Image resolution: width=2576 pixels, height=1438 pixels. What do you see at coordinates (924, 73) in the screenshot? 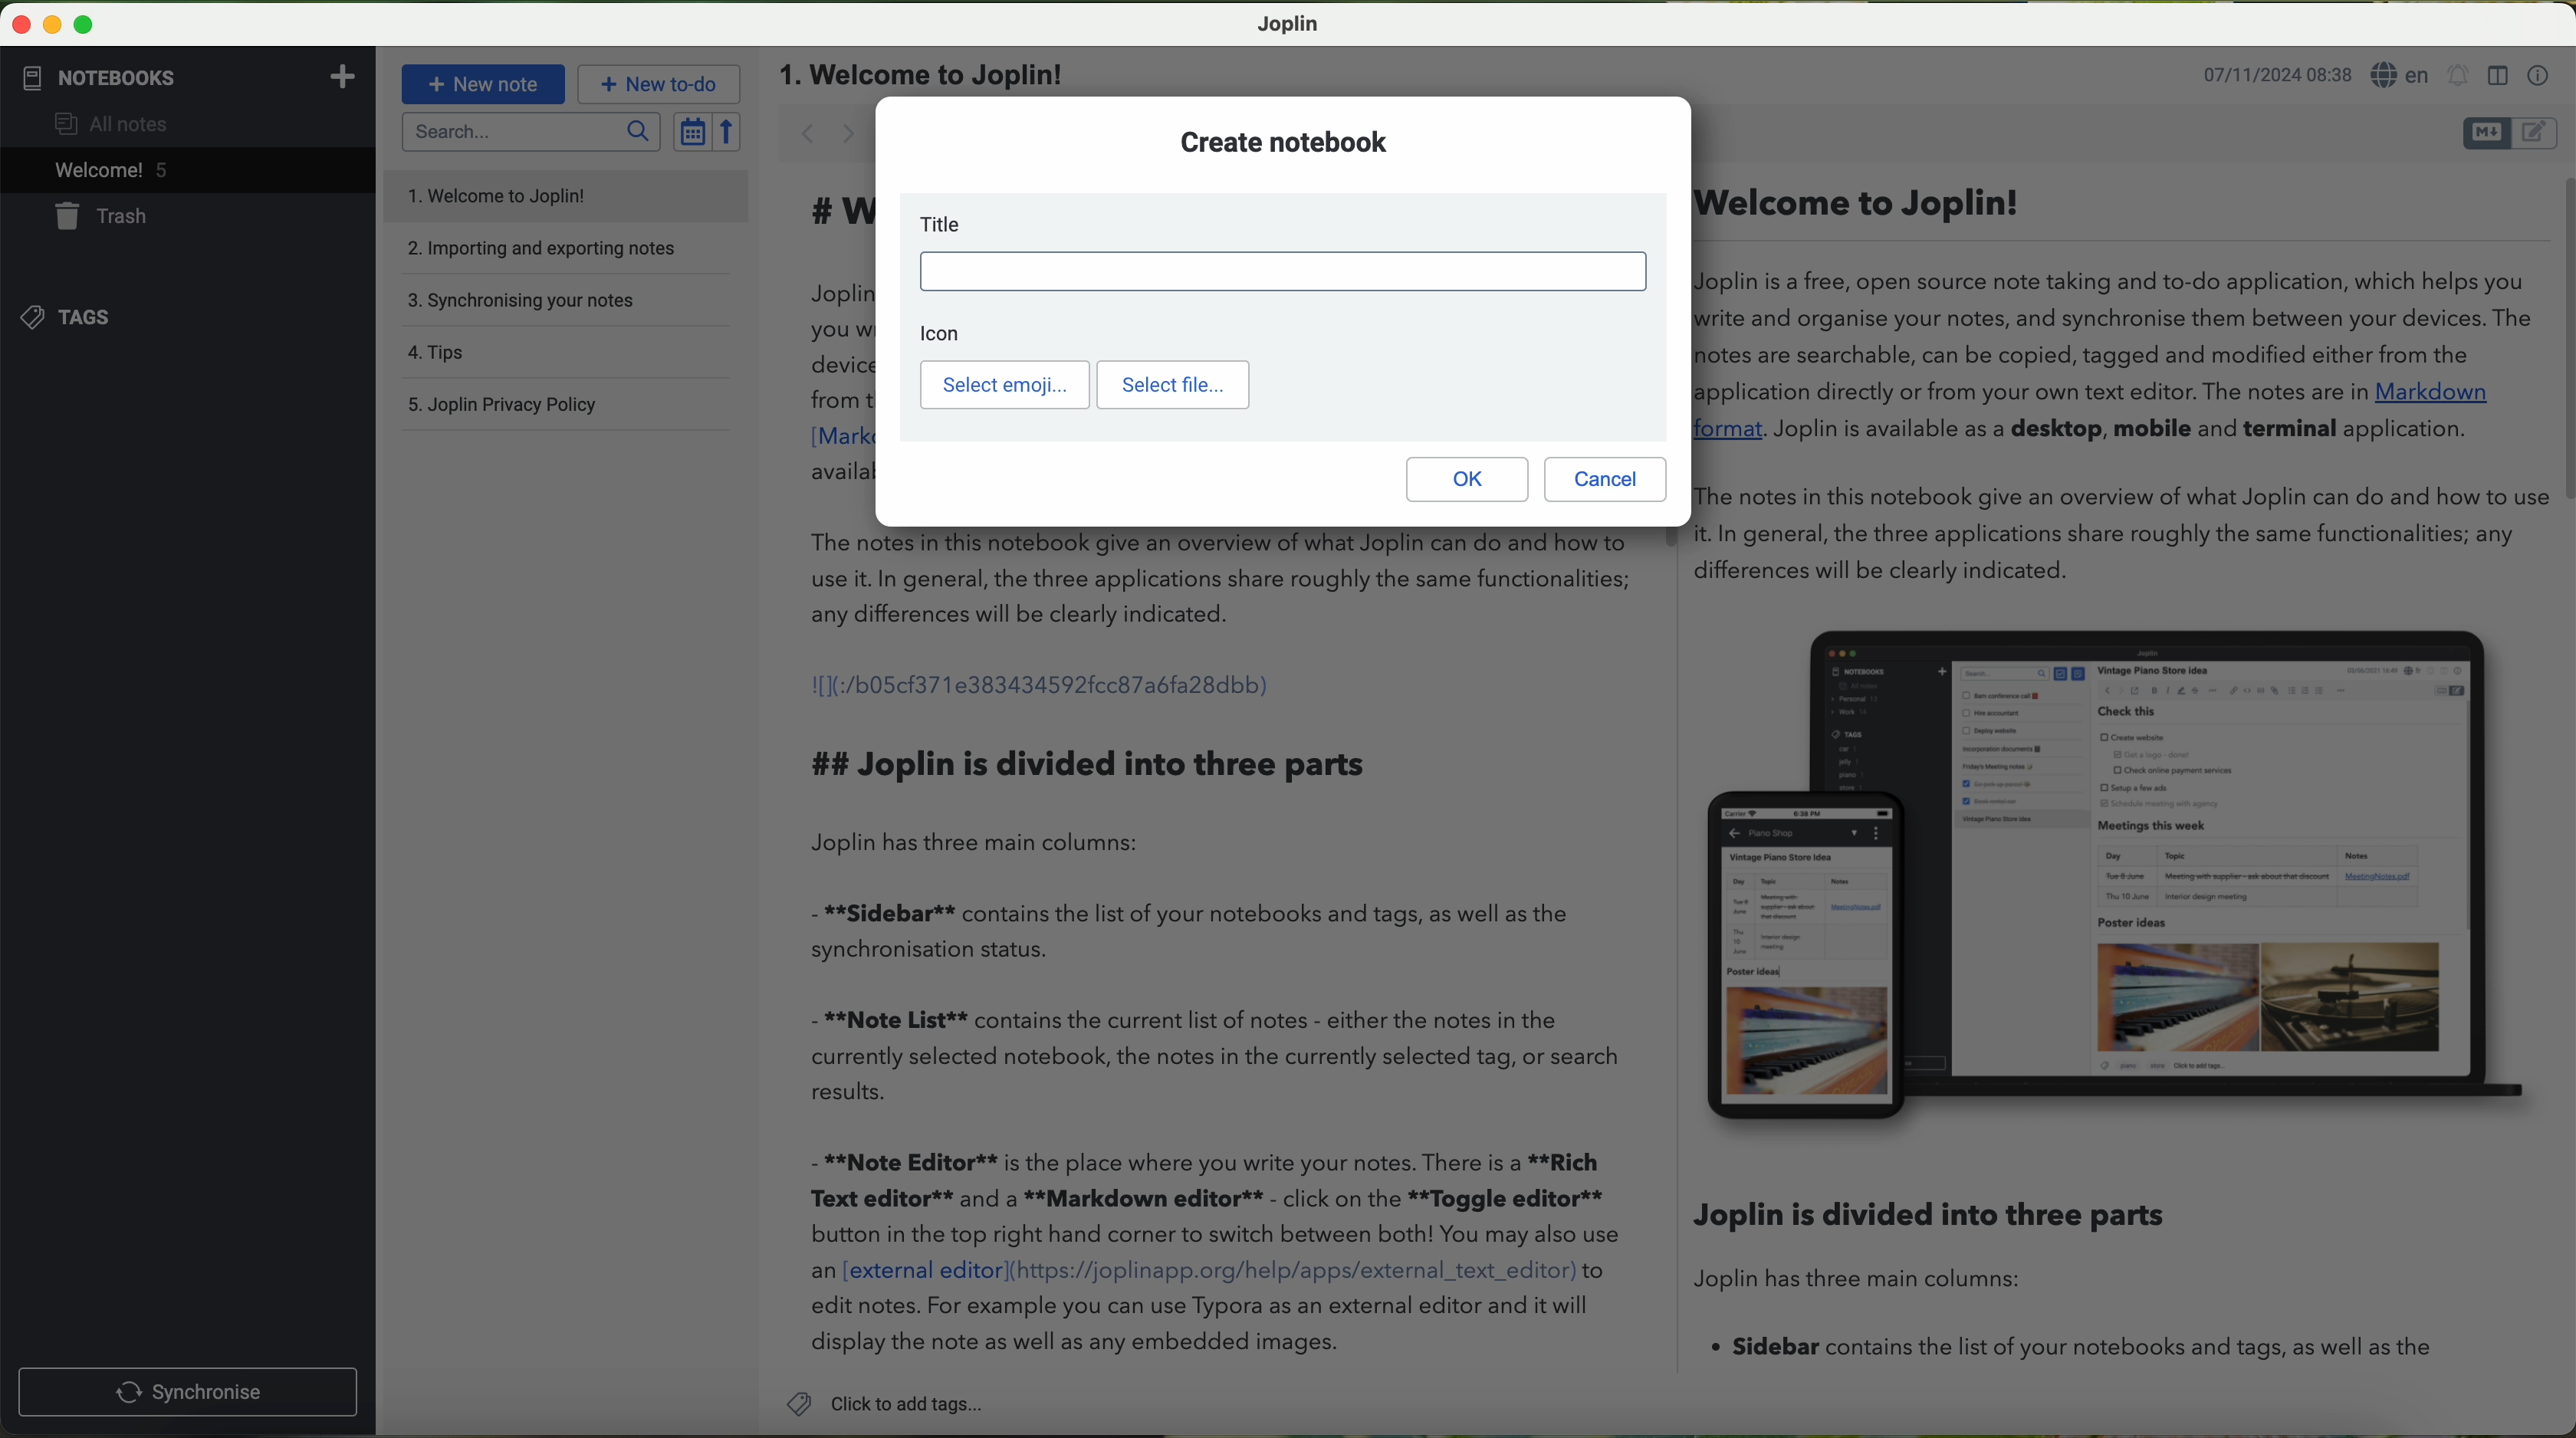
I see `name file` at bounding box center [924, 73].